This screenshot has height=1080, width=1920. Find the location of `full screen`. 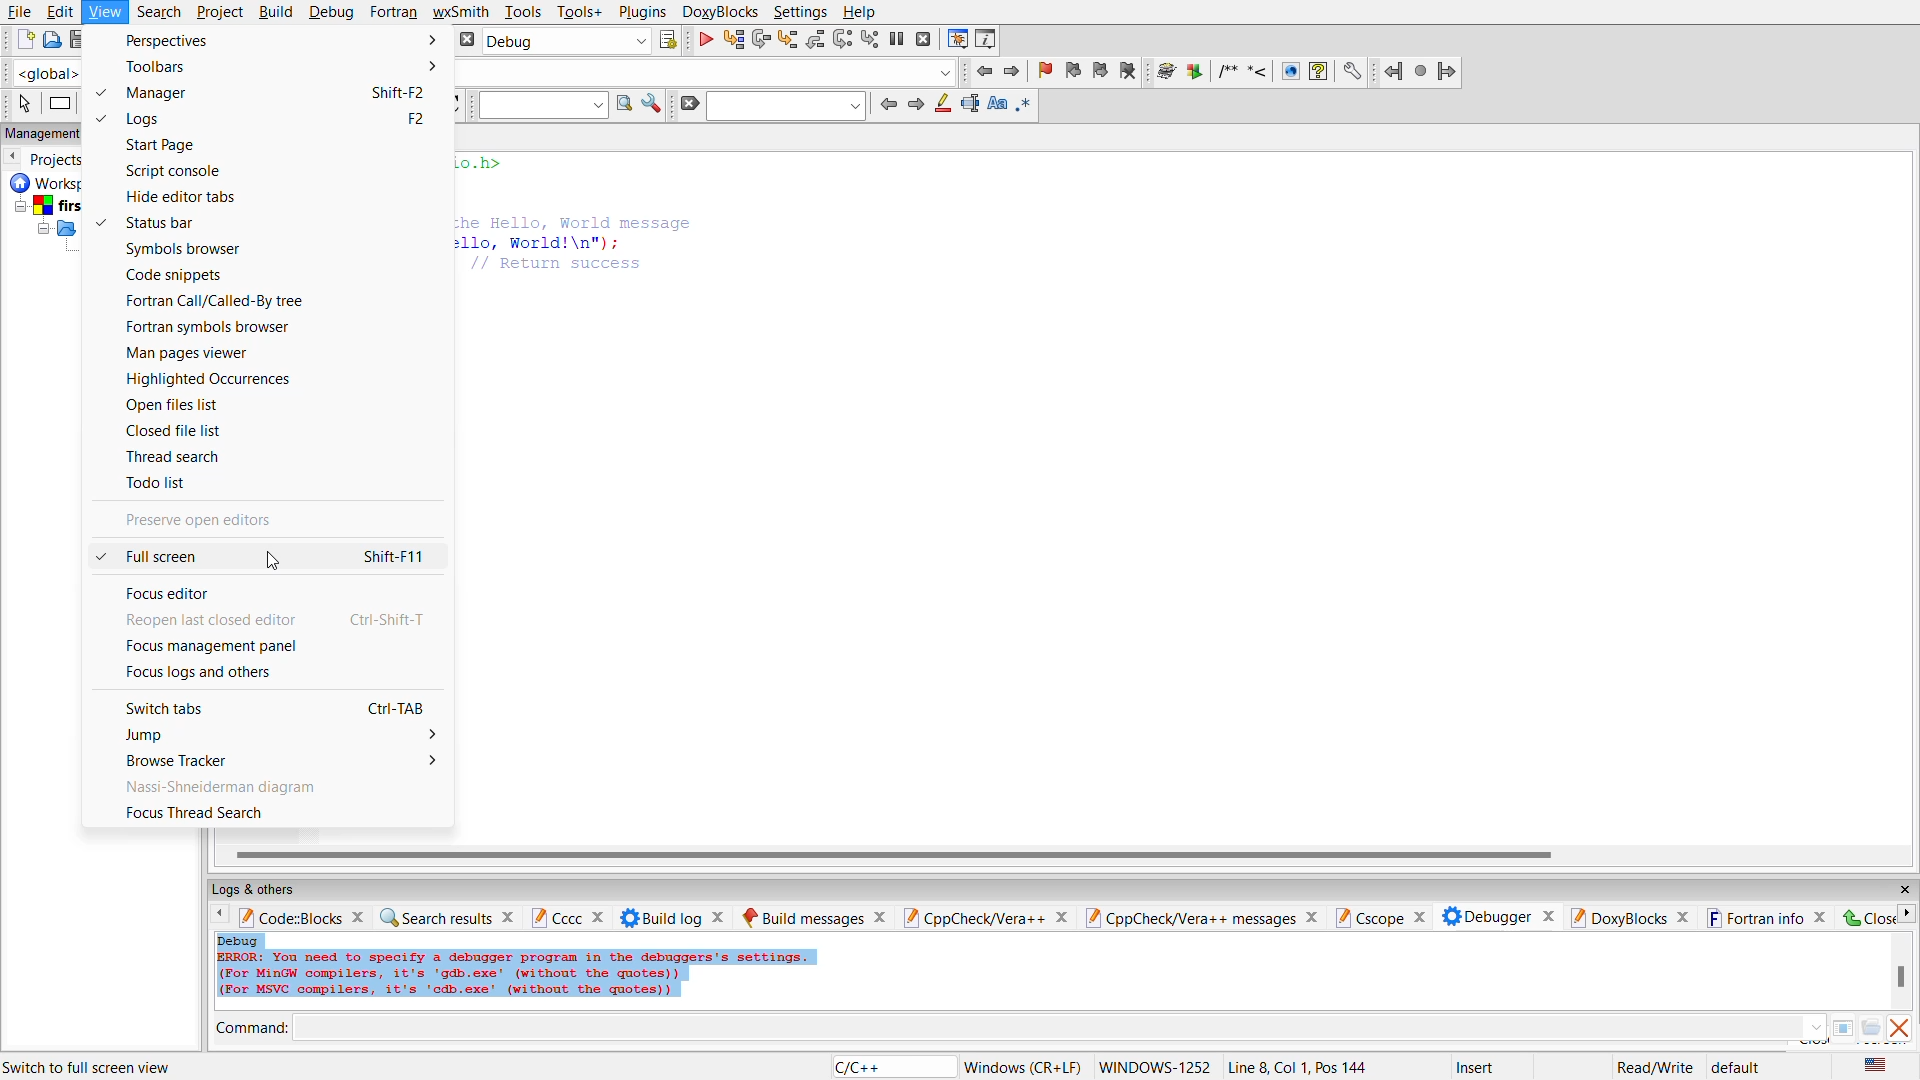

full screen is located at coordinates (284, 557).